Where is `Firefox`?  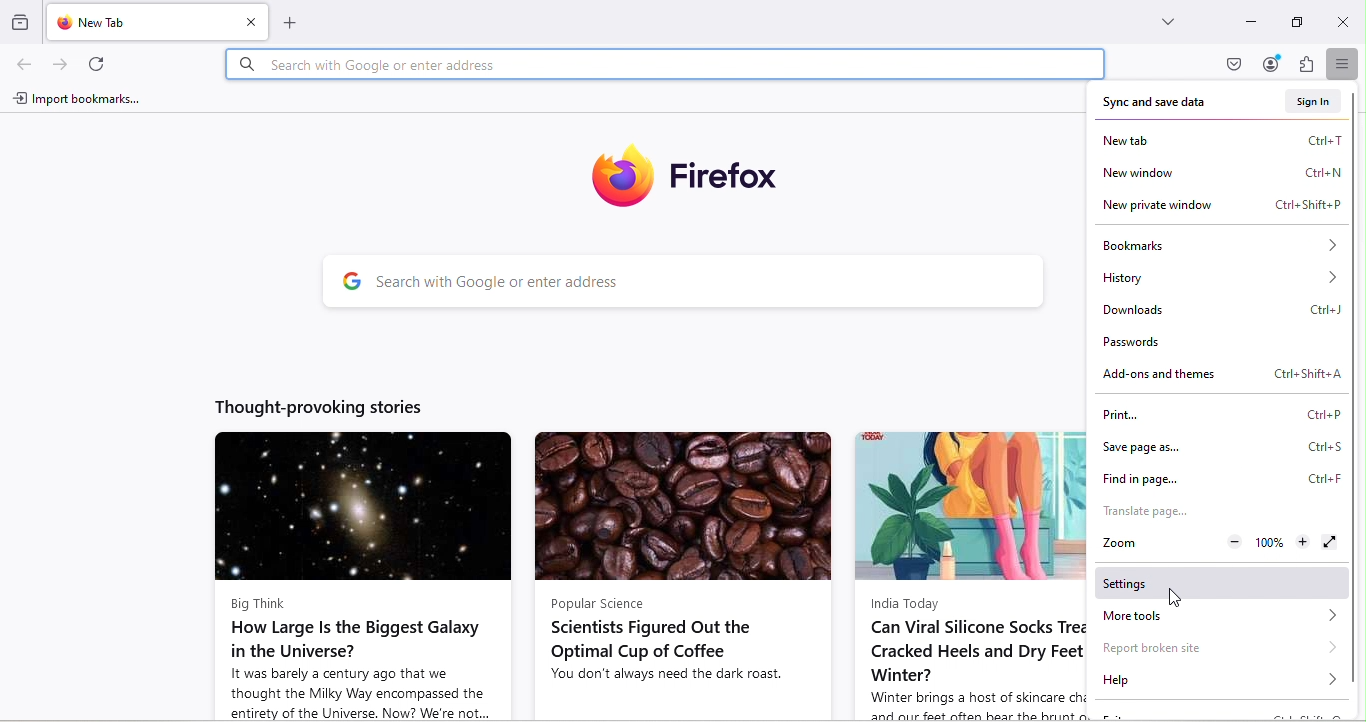
Firefox is located at coordinates (705, 182).